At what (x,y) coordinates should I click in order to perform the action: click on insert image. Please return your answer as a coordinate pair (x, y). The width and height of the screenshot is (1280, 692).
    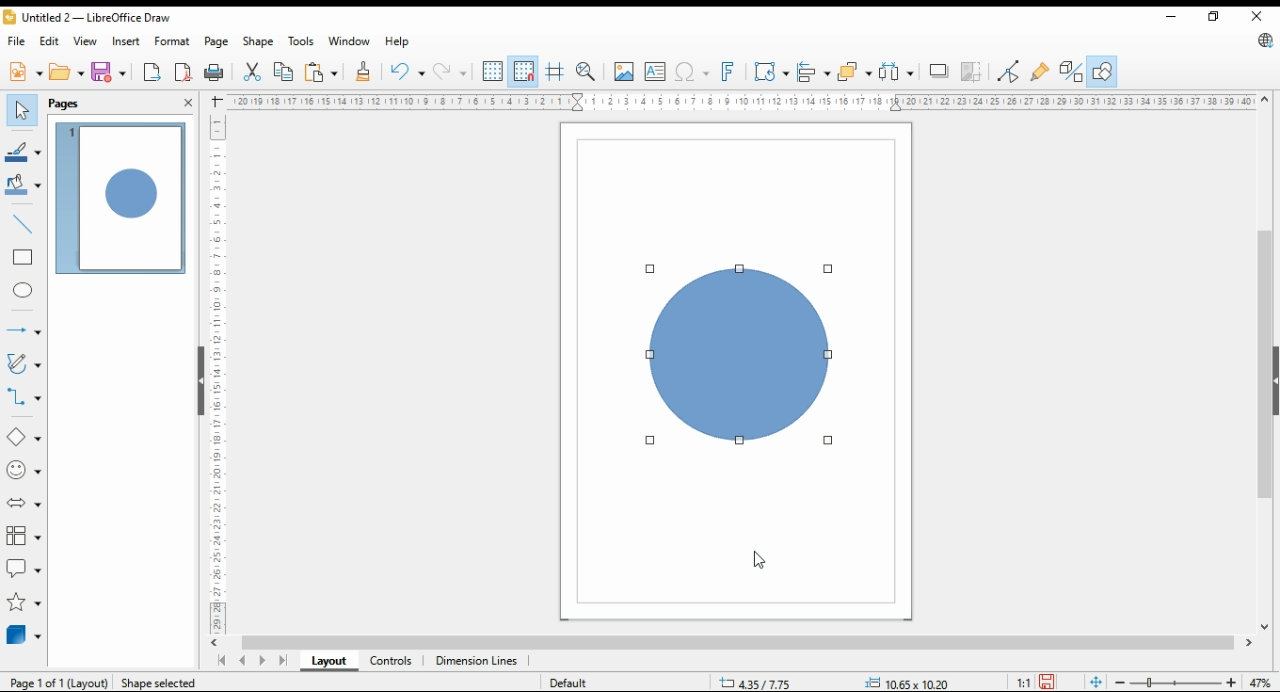
    Looking at the image, I should click on (624, 71).